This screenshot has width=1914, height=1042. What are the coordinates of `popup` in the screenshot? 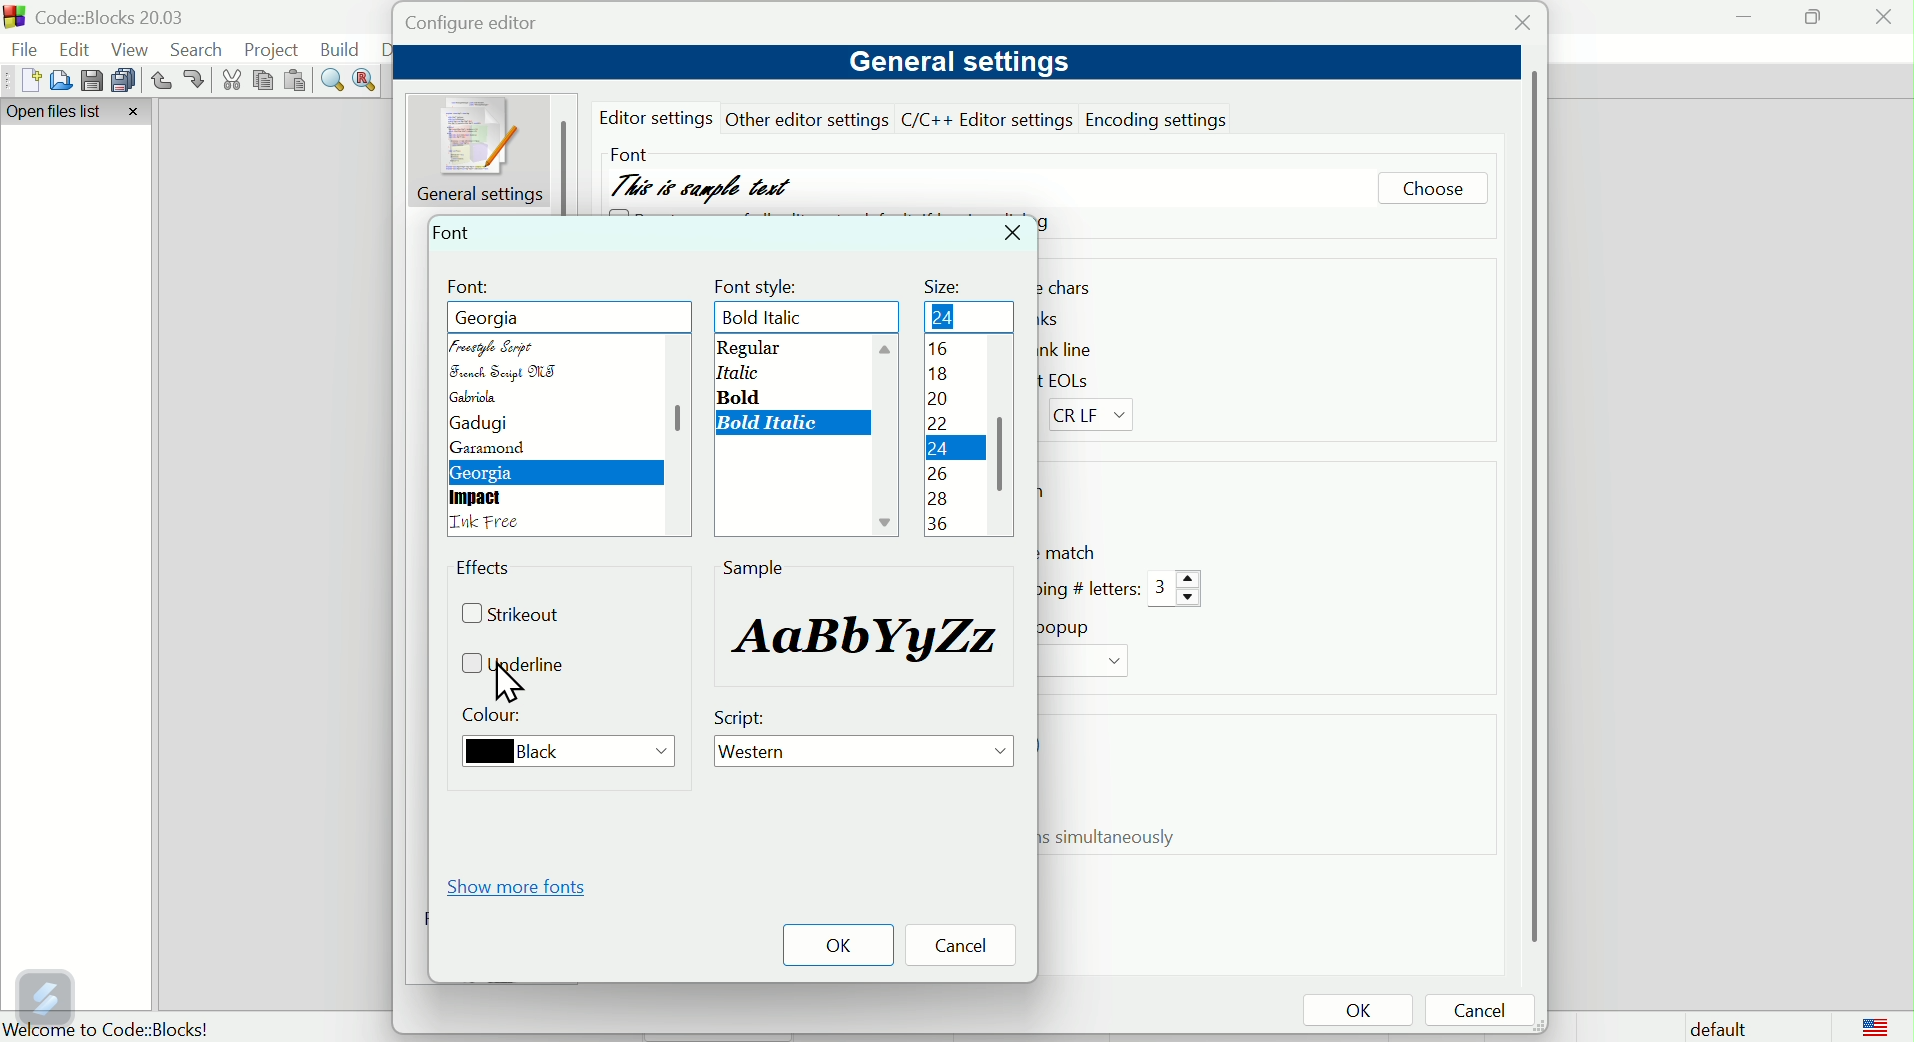 It's located at (1070, 627).